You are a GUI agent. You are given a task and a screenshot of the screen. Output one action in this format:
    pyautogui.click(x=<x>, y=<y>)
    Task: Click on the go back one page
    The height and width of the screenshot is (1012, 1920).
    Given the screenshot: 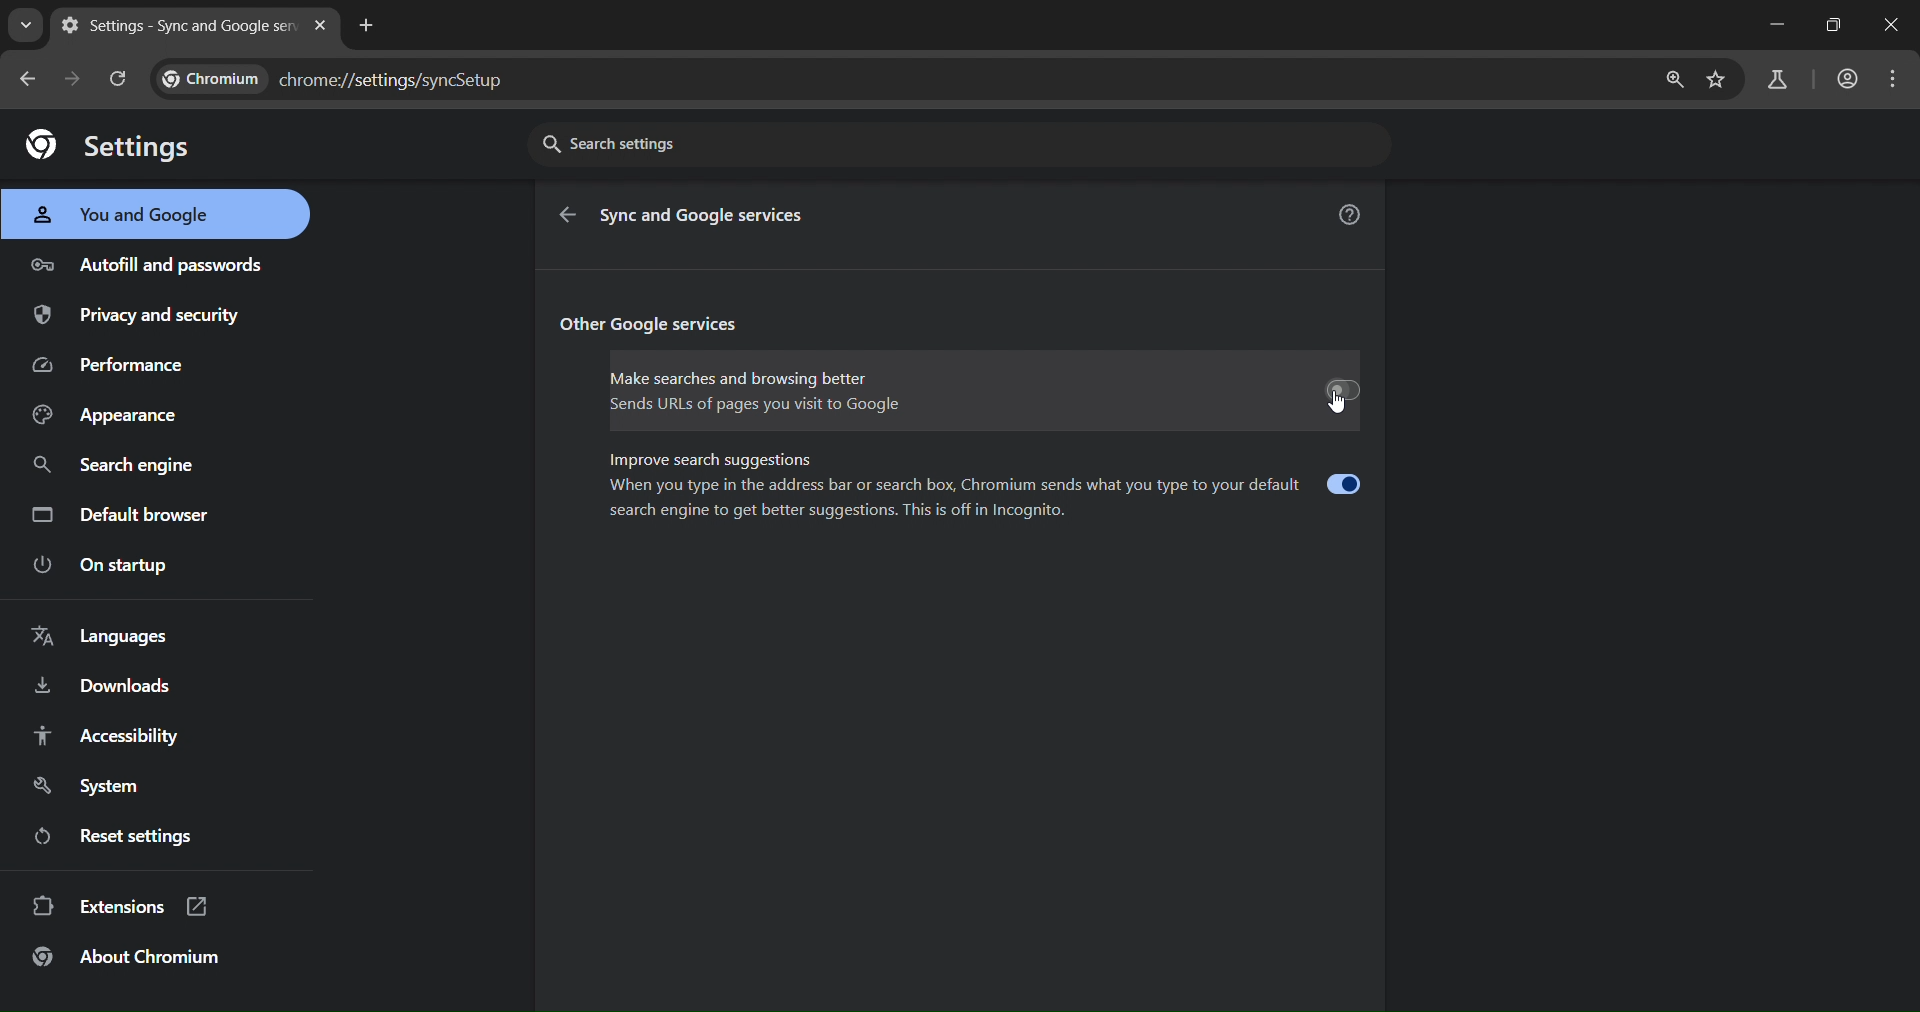 What is the action you would take?
    pyautogui.click(x=32, y=80)
    